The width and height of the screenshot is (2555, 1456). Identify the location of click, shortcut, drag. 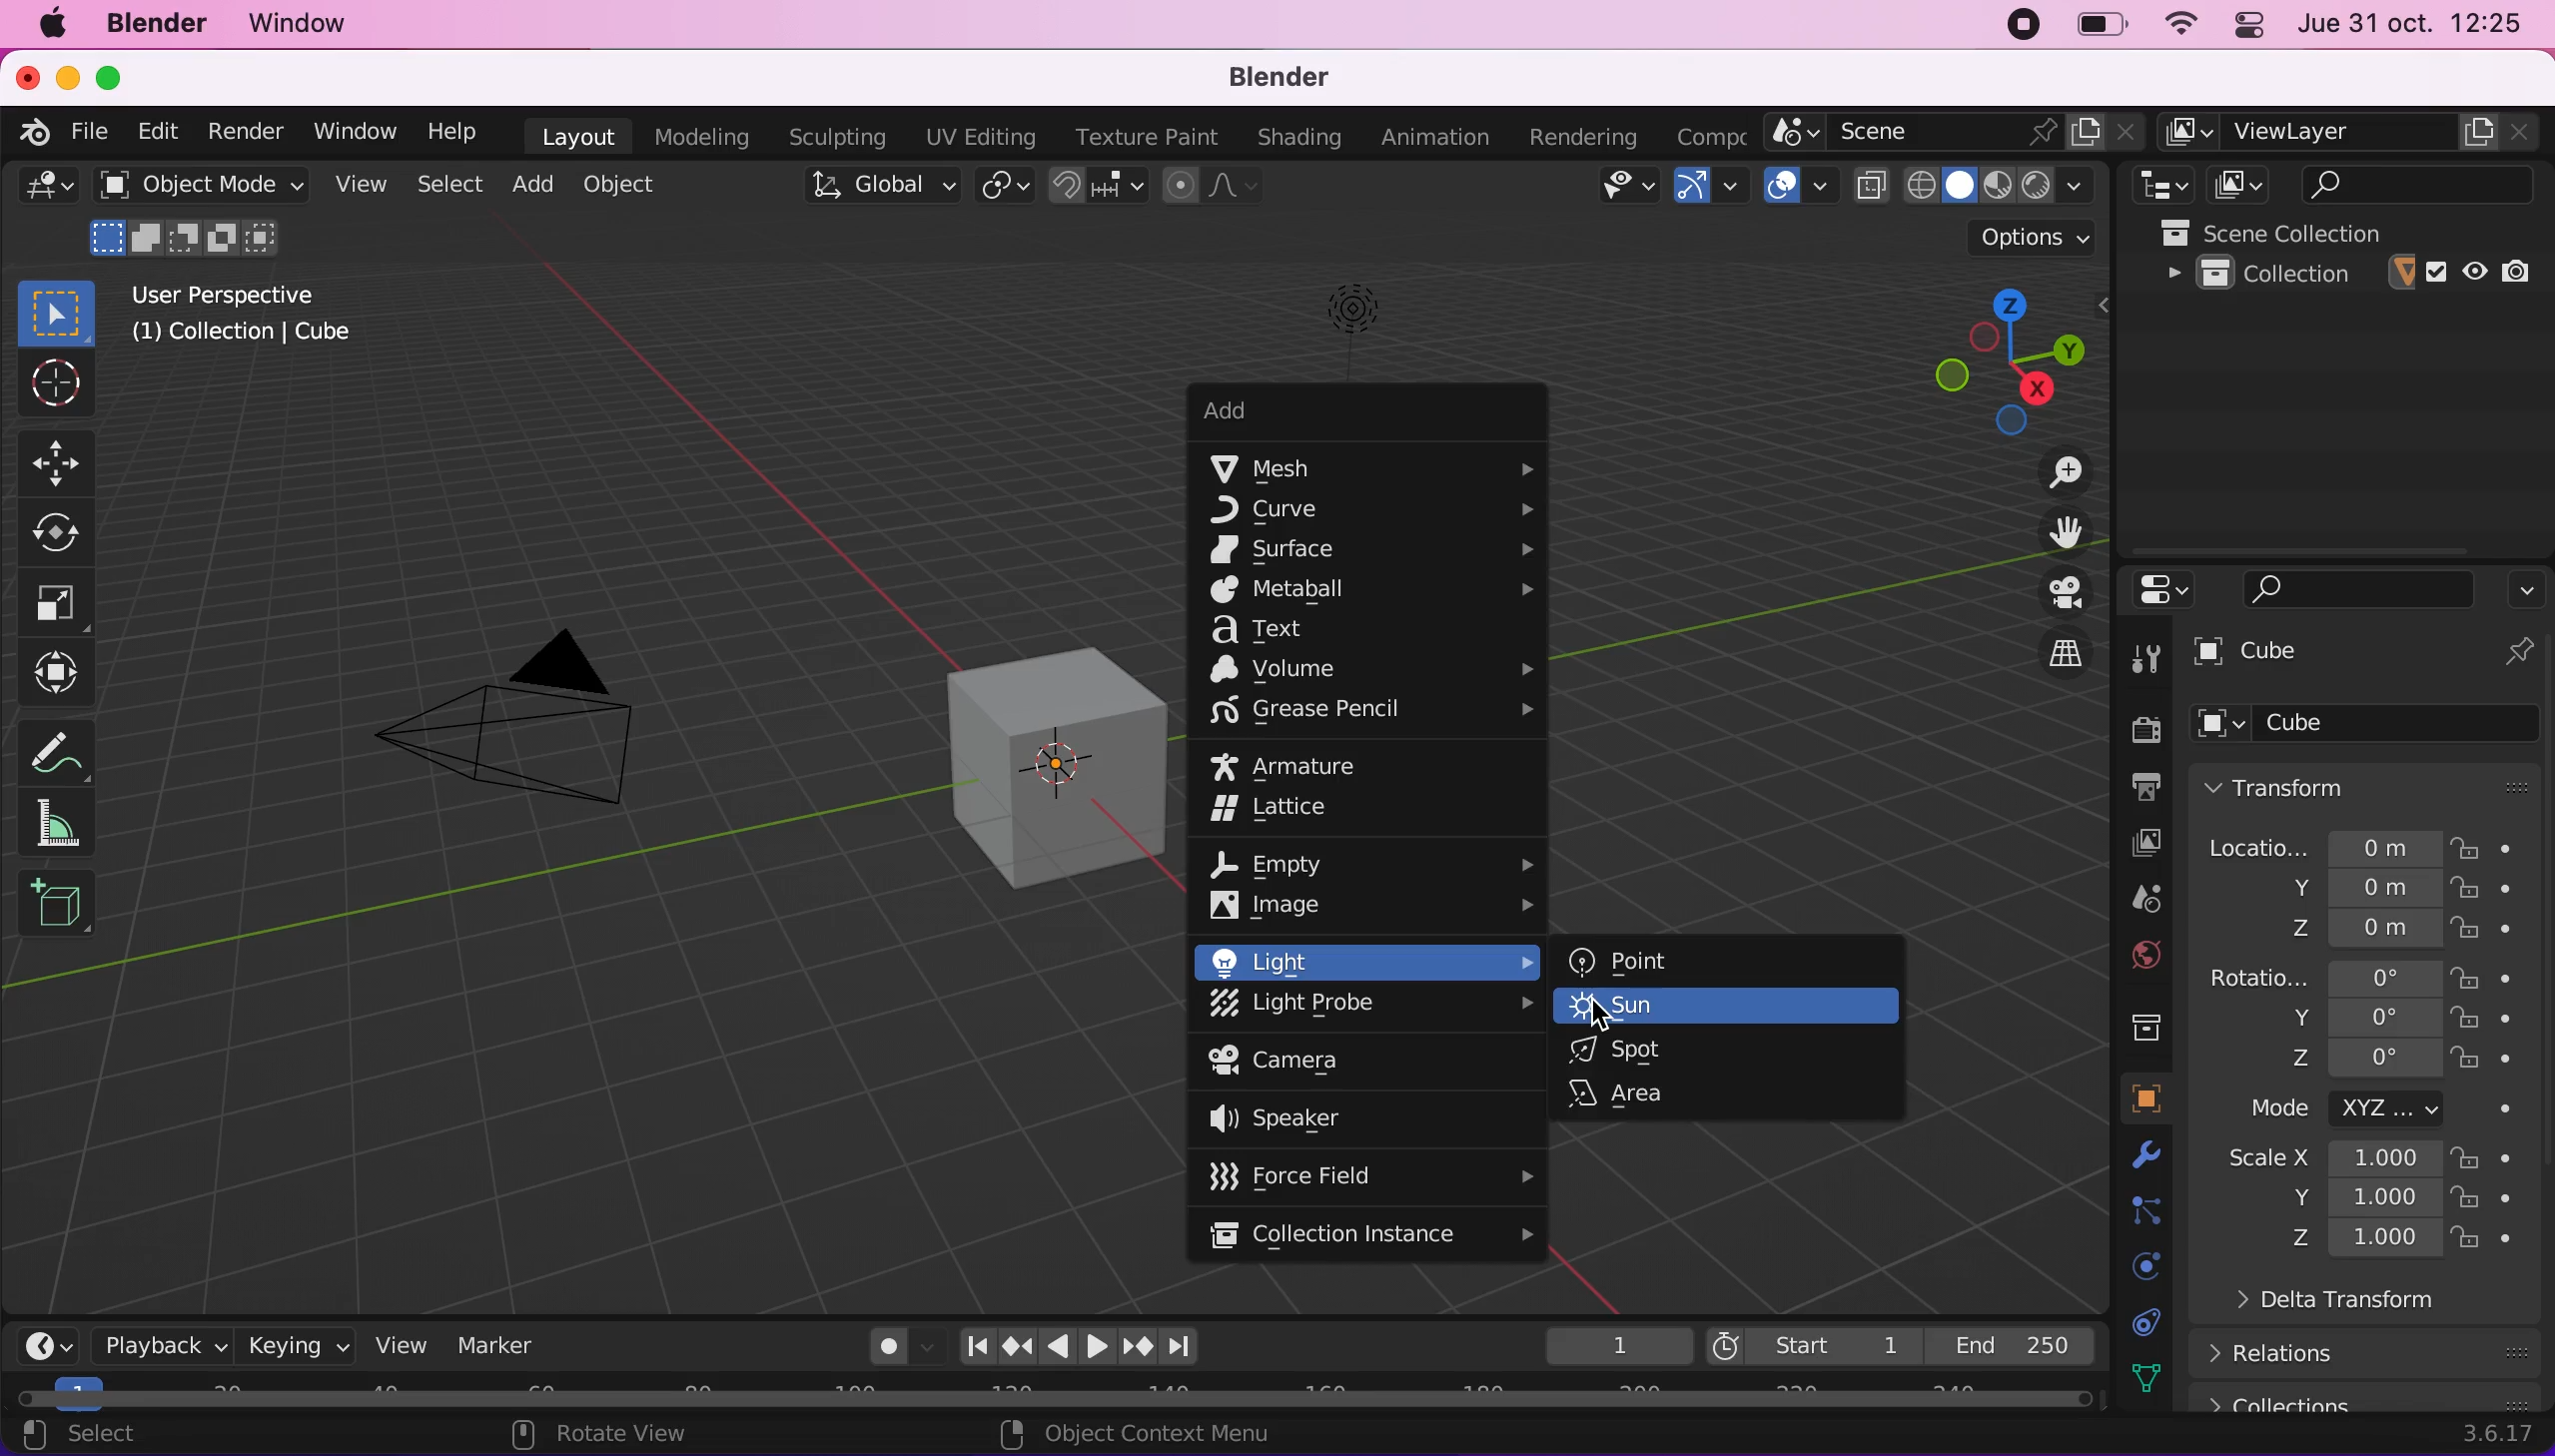
(1996, 352).